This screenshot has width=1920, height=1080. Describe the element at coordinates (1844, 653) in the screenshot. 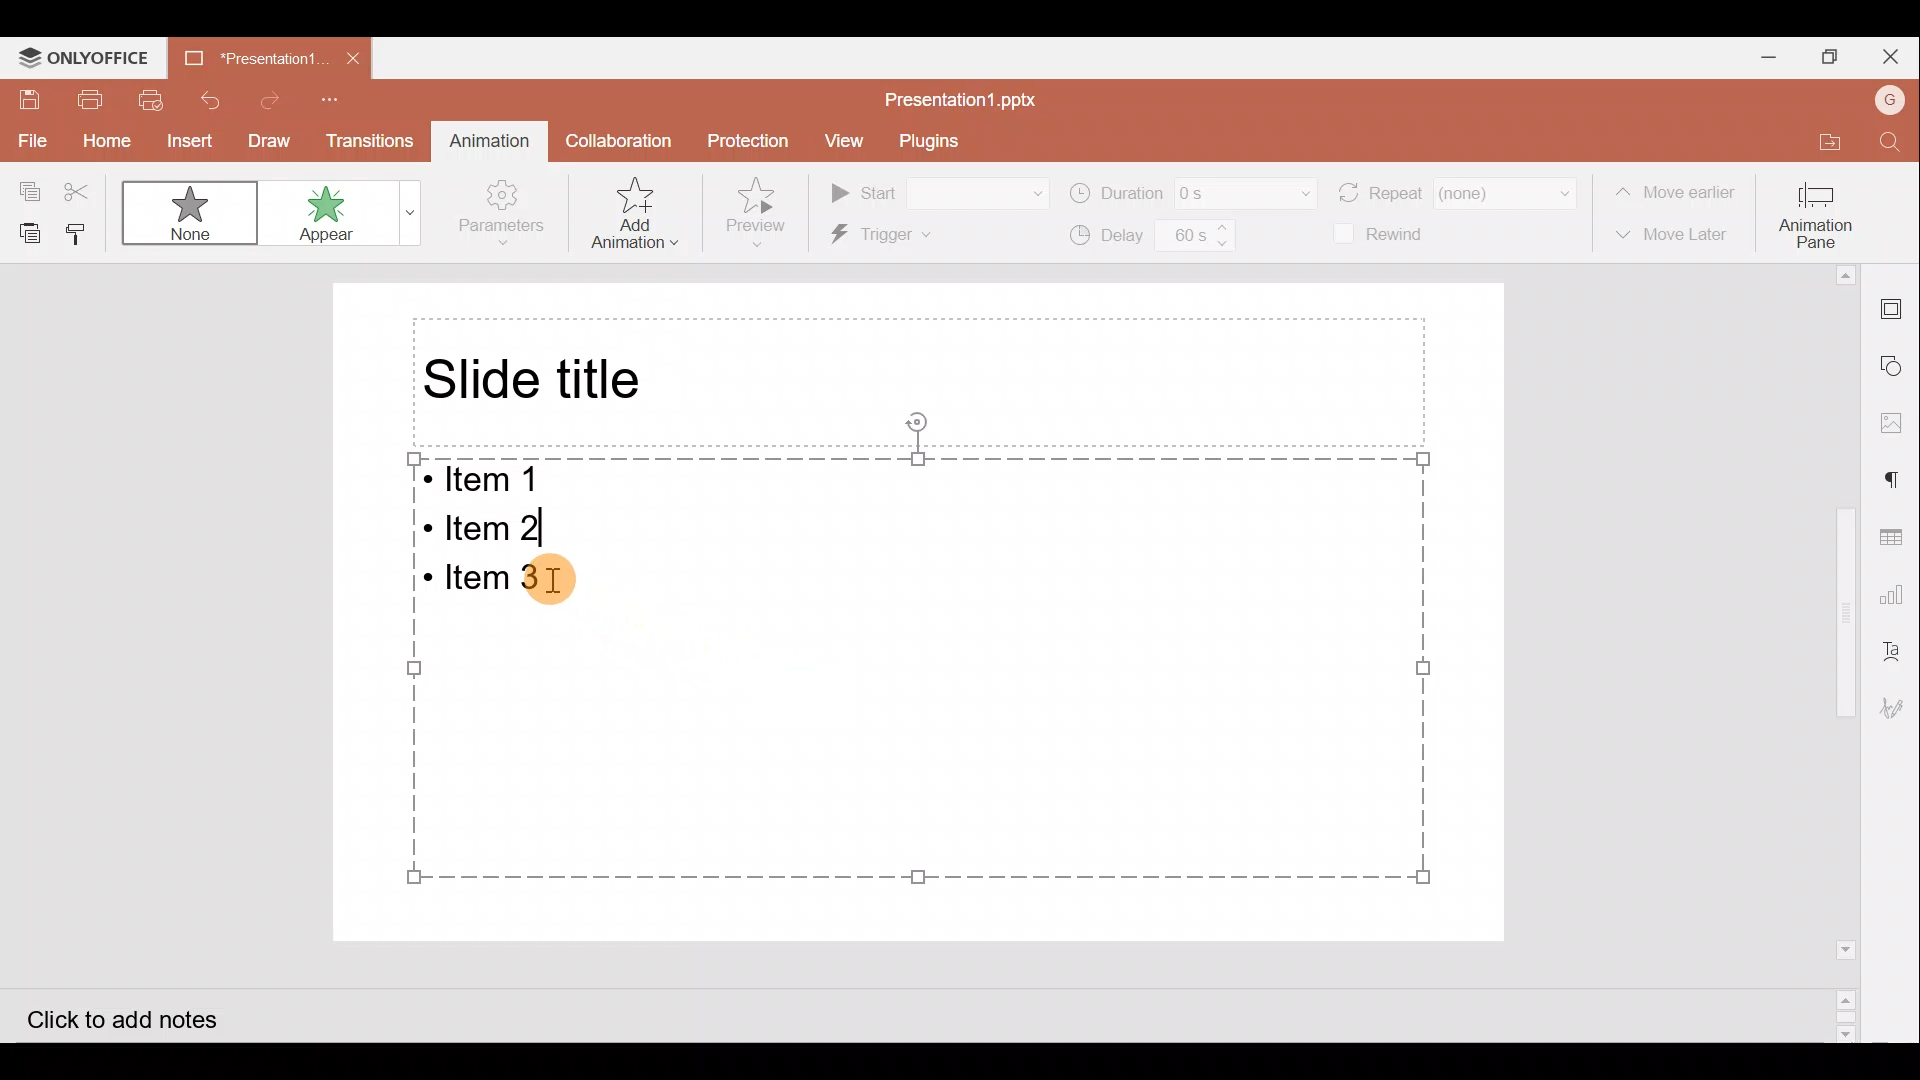

I see `Scroll bar` at that location.